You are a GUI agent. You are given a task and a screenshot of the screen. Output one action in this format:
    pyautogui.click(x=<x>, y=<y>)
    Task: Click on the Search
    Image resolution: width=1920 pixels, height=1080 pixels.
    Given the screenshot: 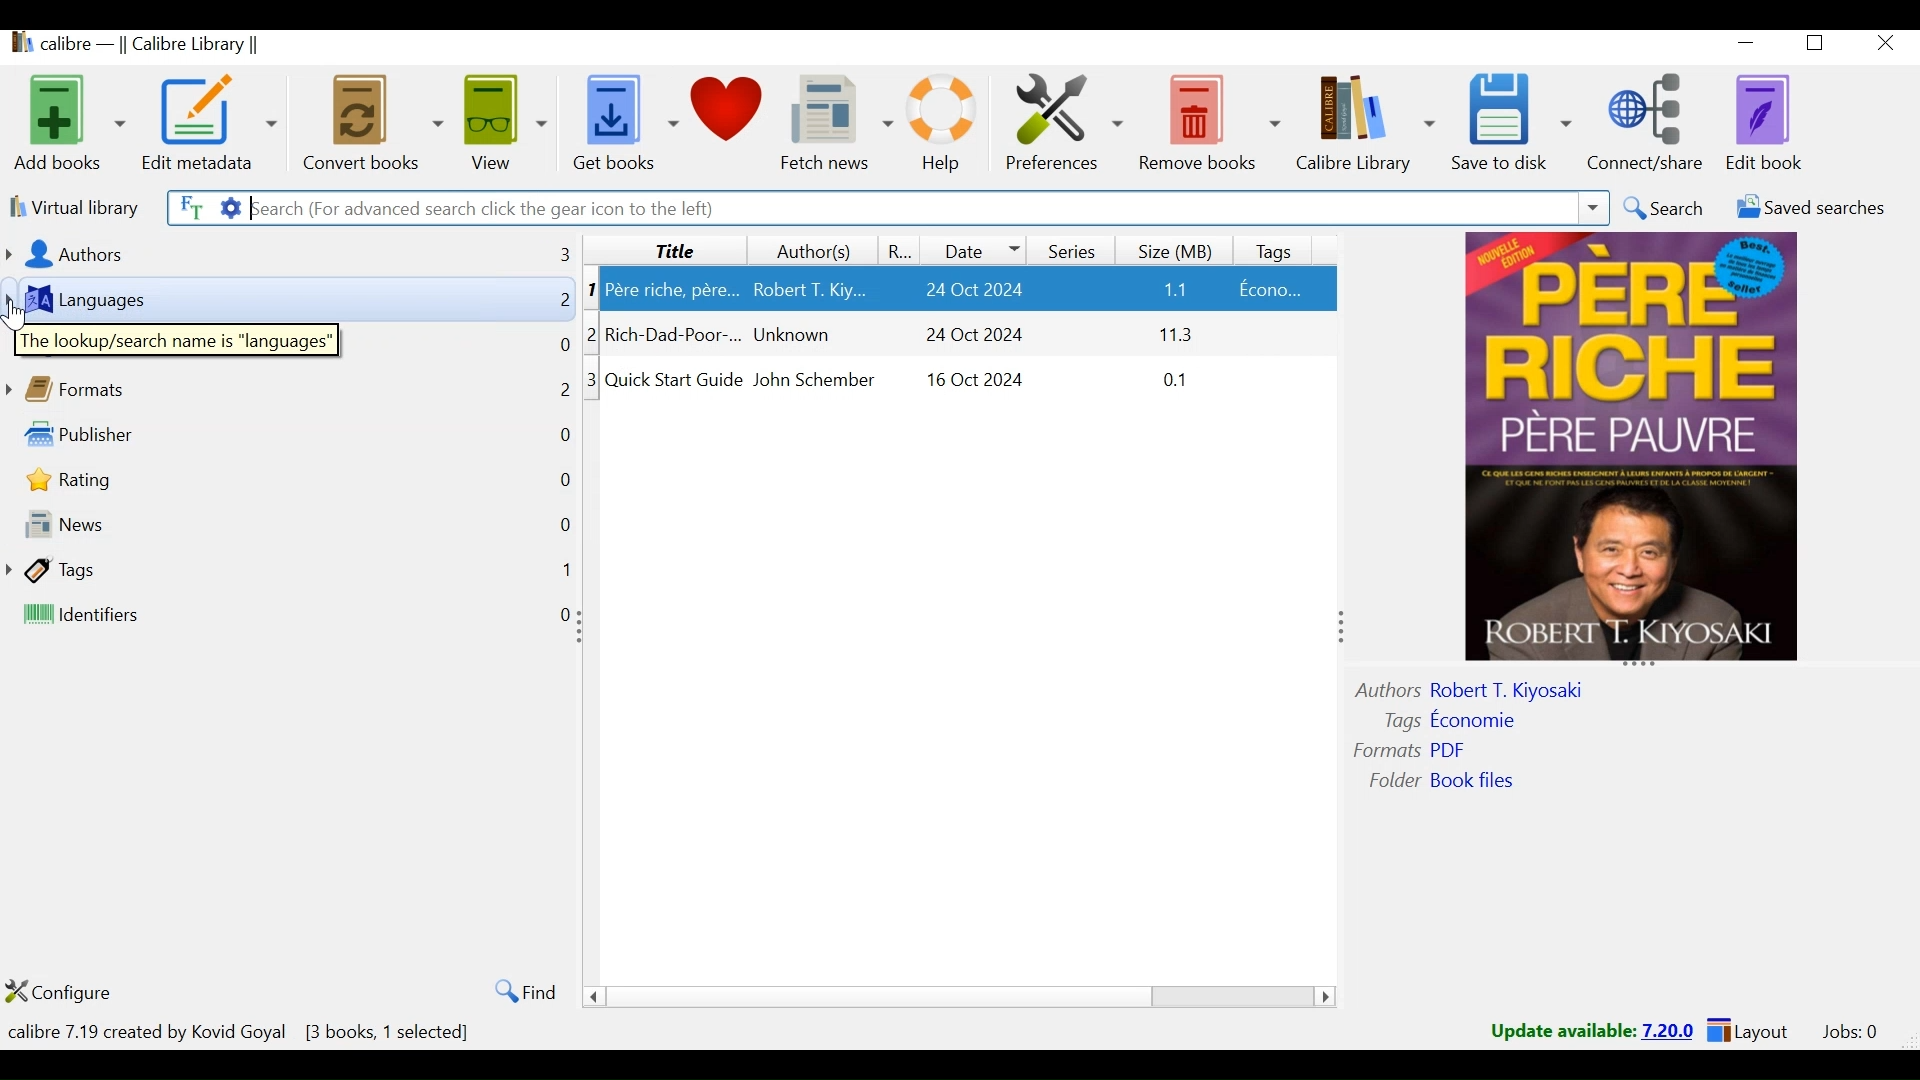 What is the action you would take?
    pyautogui.click(x=1664, y=209)
    